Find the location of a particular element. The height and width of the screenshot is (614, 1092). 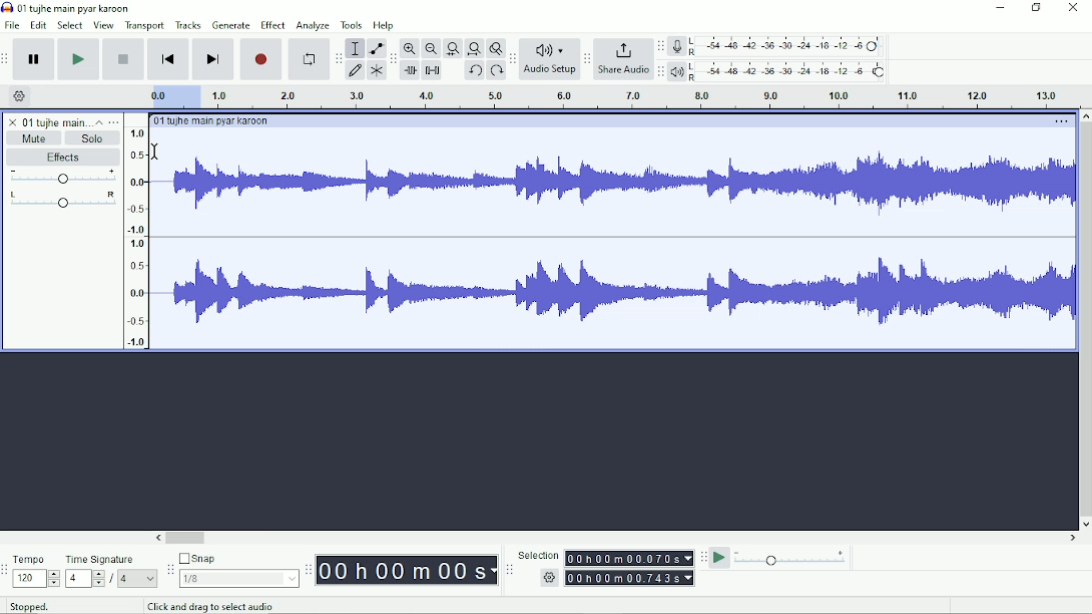

Stopped is located at coordinates (43, 604).